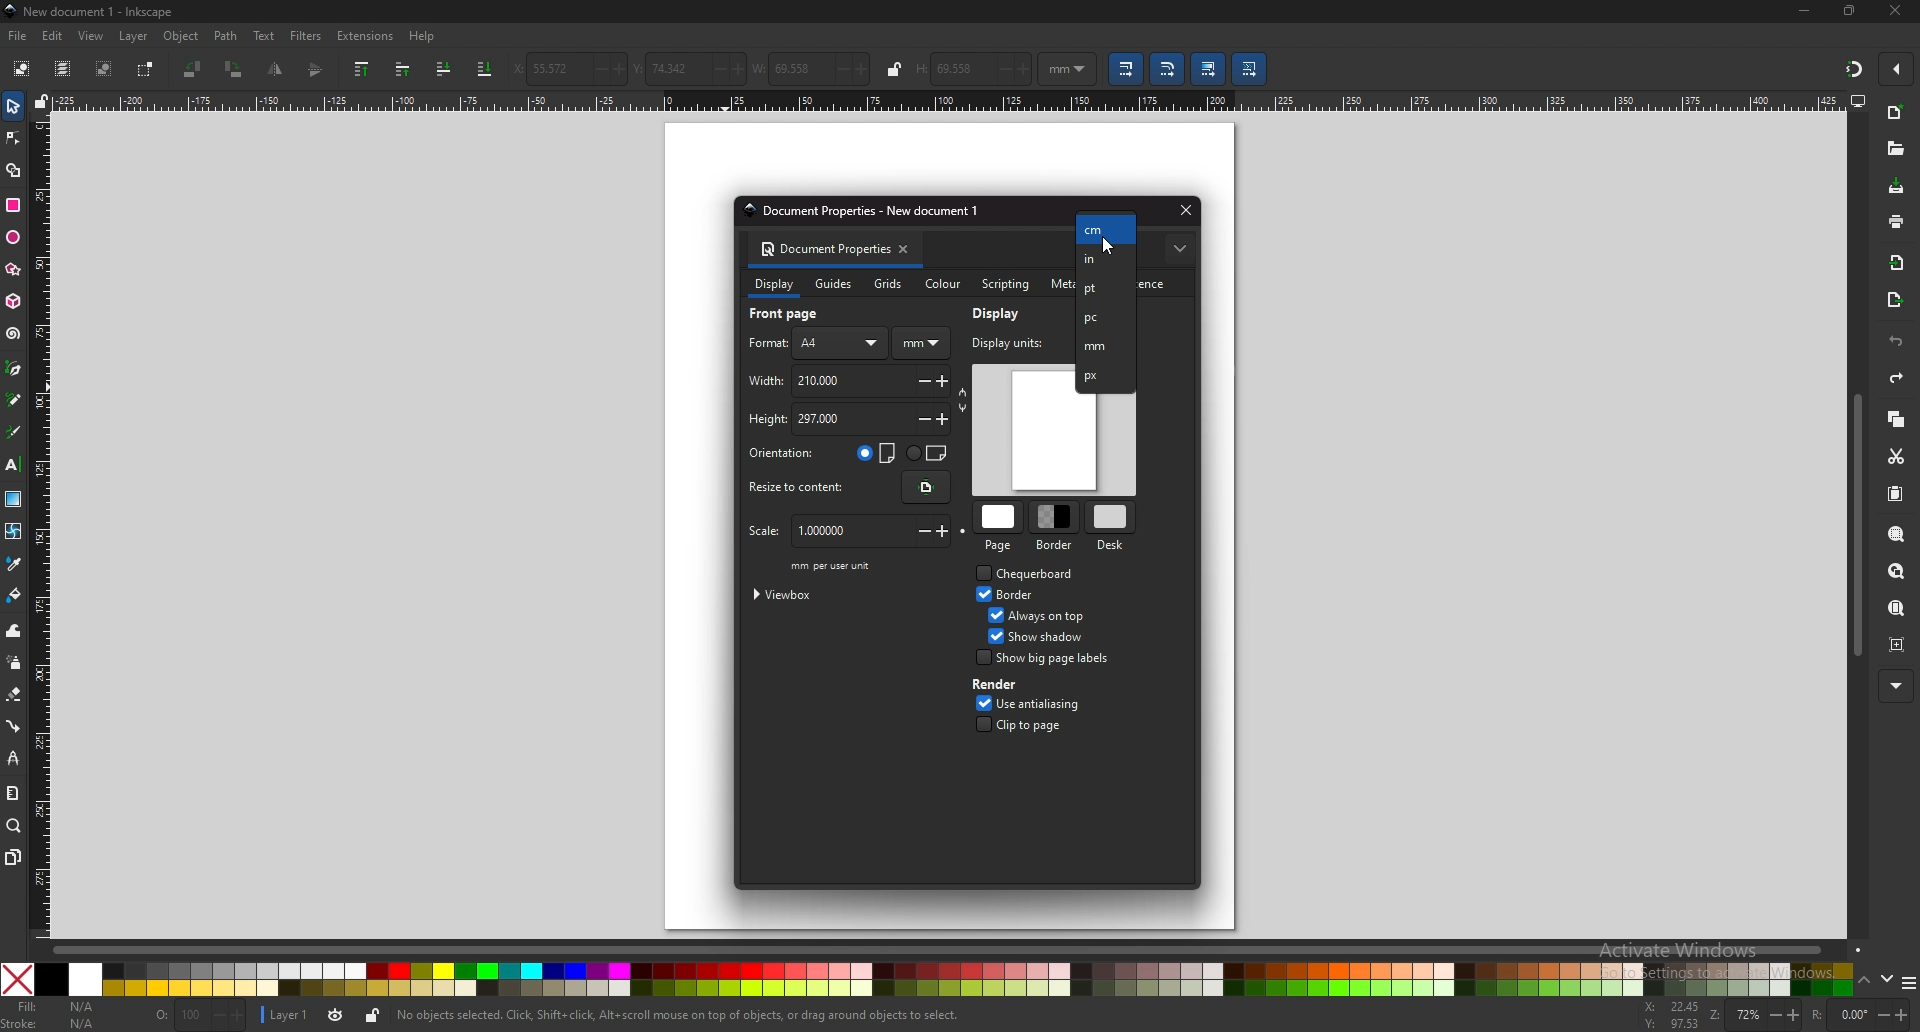 Image resolution: width=1920 pixels, height=1032 pixels. I want to click on +, so click(1906, 1014).